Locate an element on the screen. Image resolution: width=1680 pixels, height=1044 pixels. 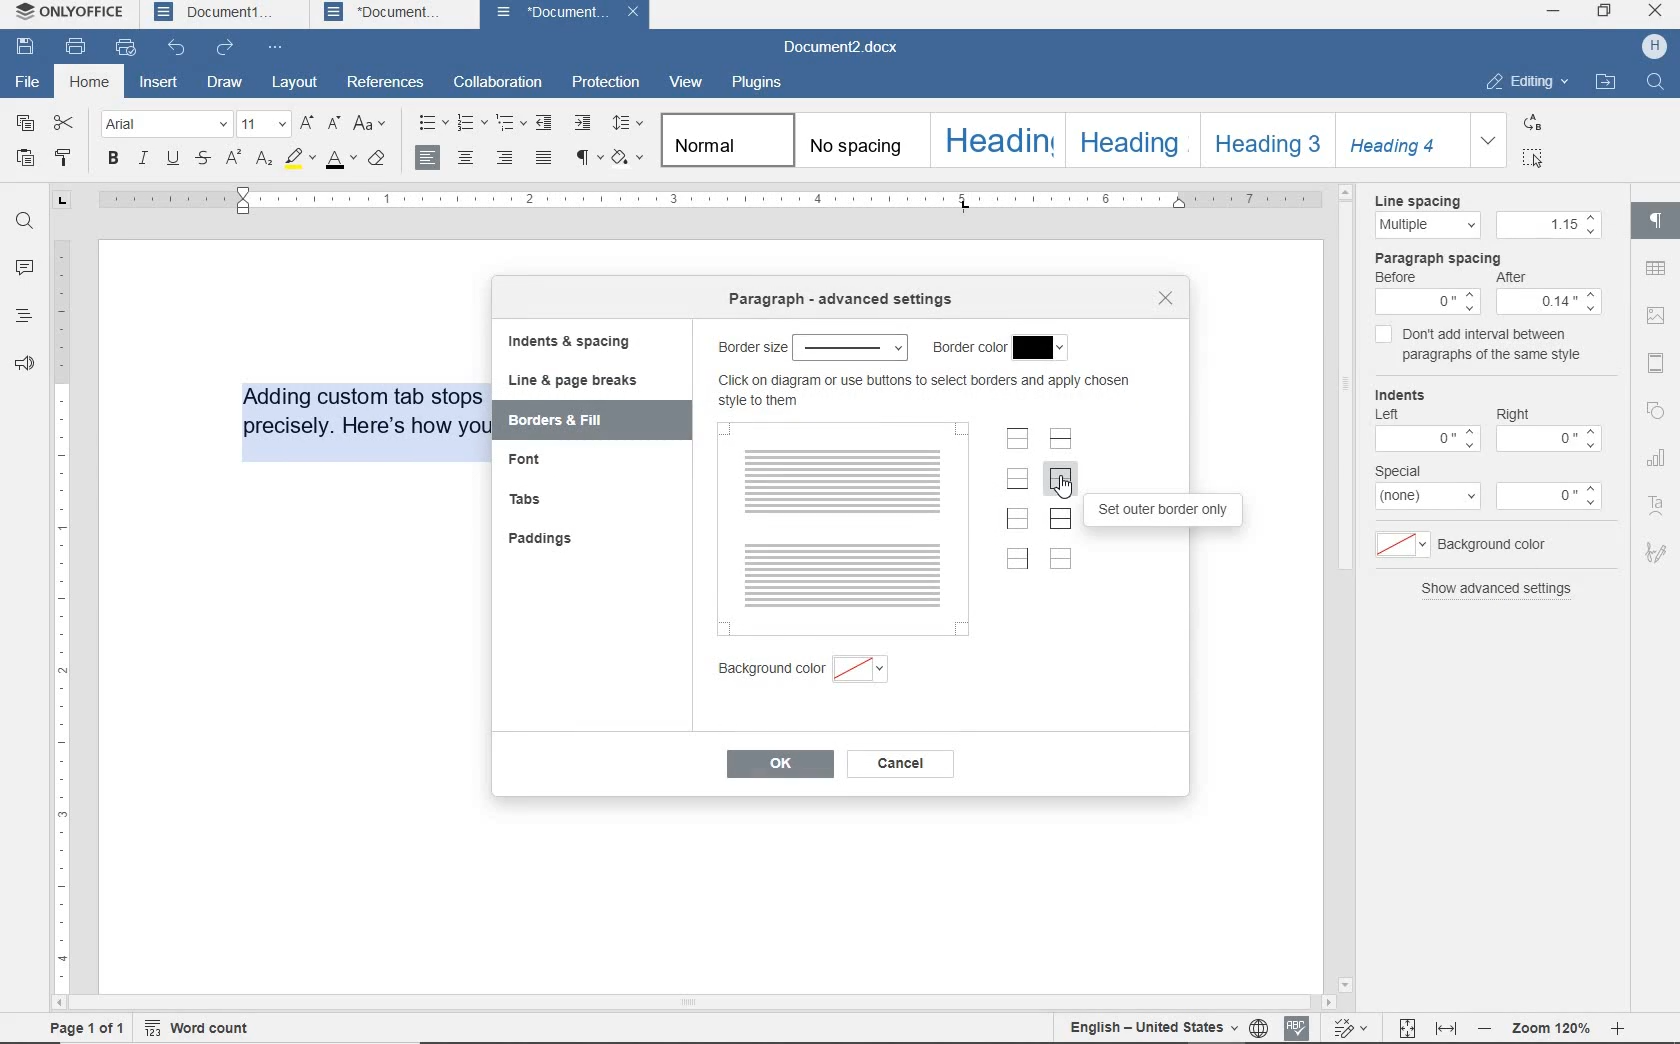
before is located at coordinates (1404, 277).